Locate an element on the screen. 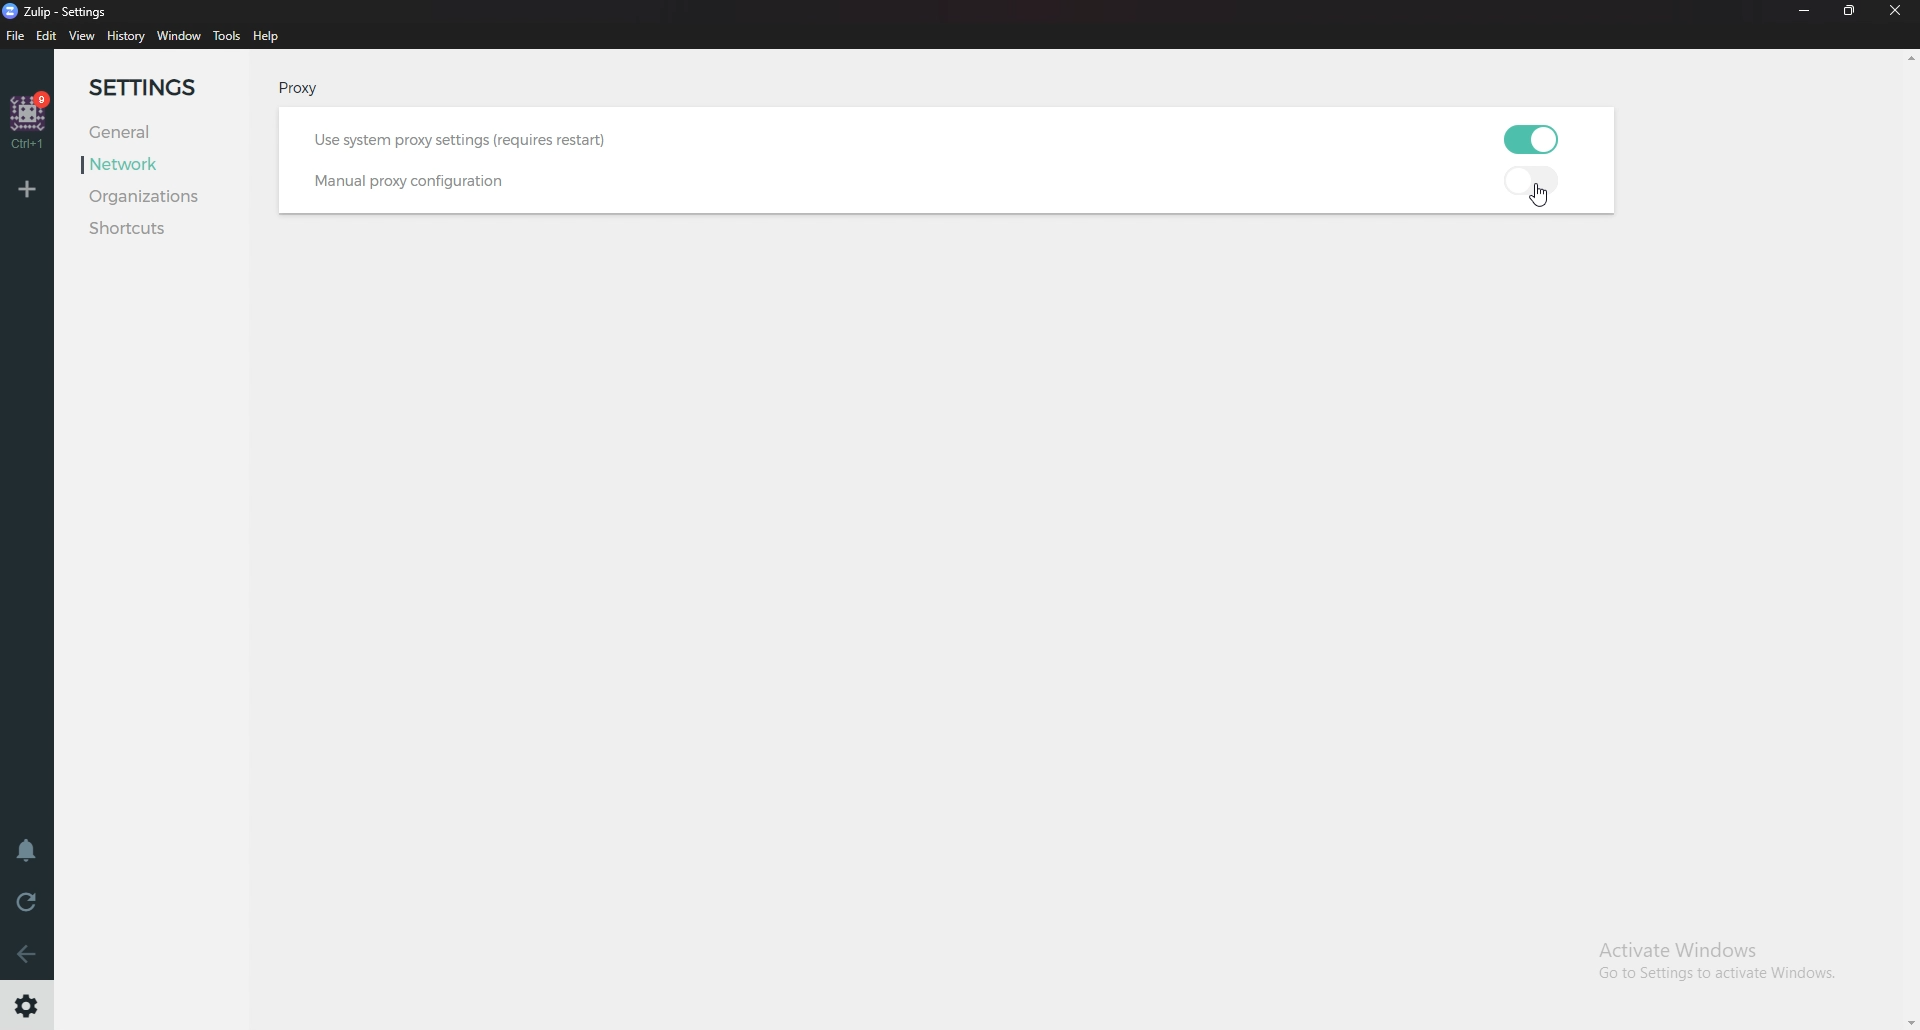  General is located at coordinates (134, 133).